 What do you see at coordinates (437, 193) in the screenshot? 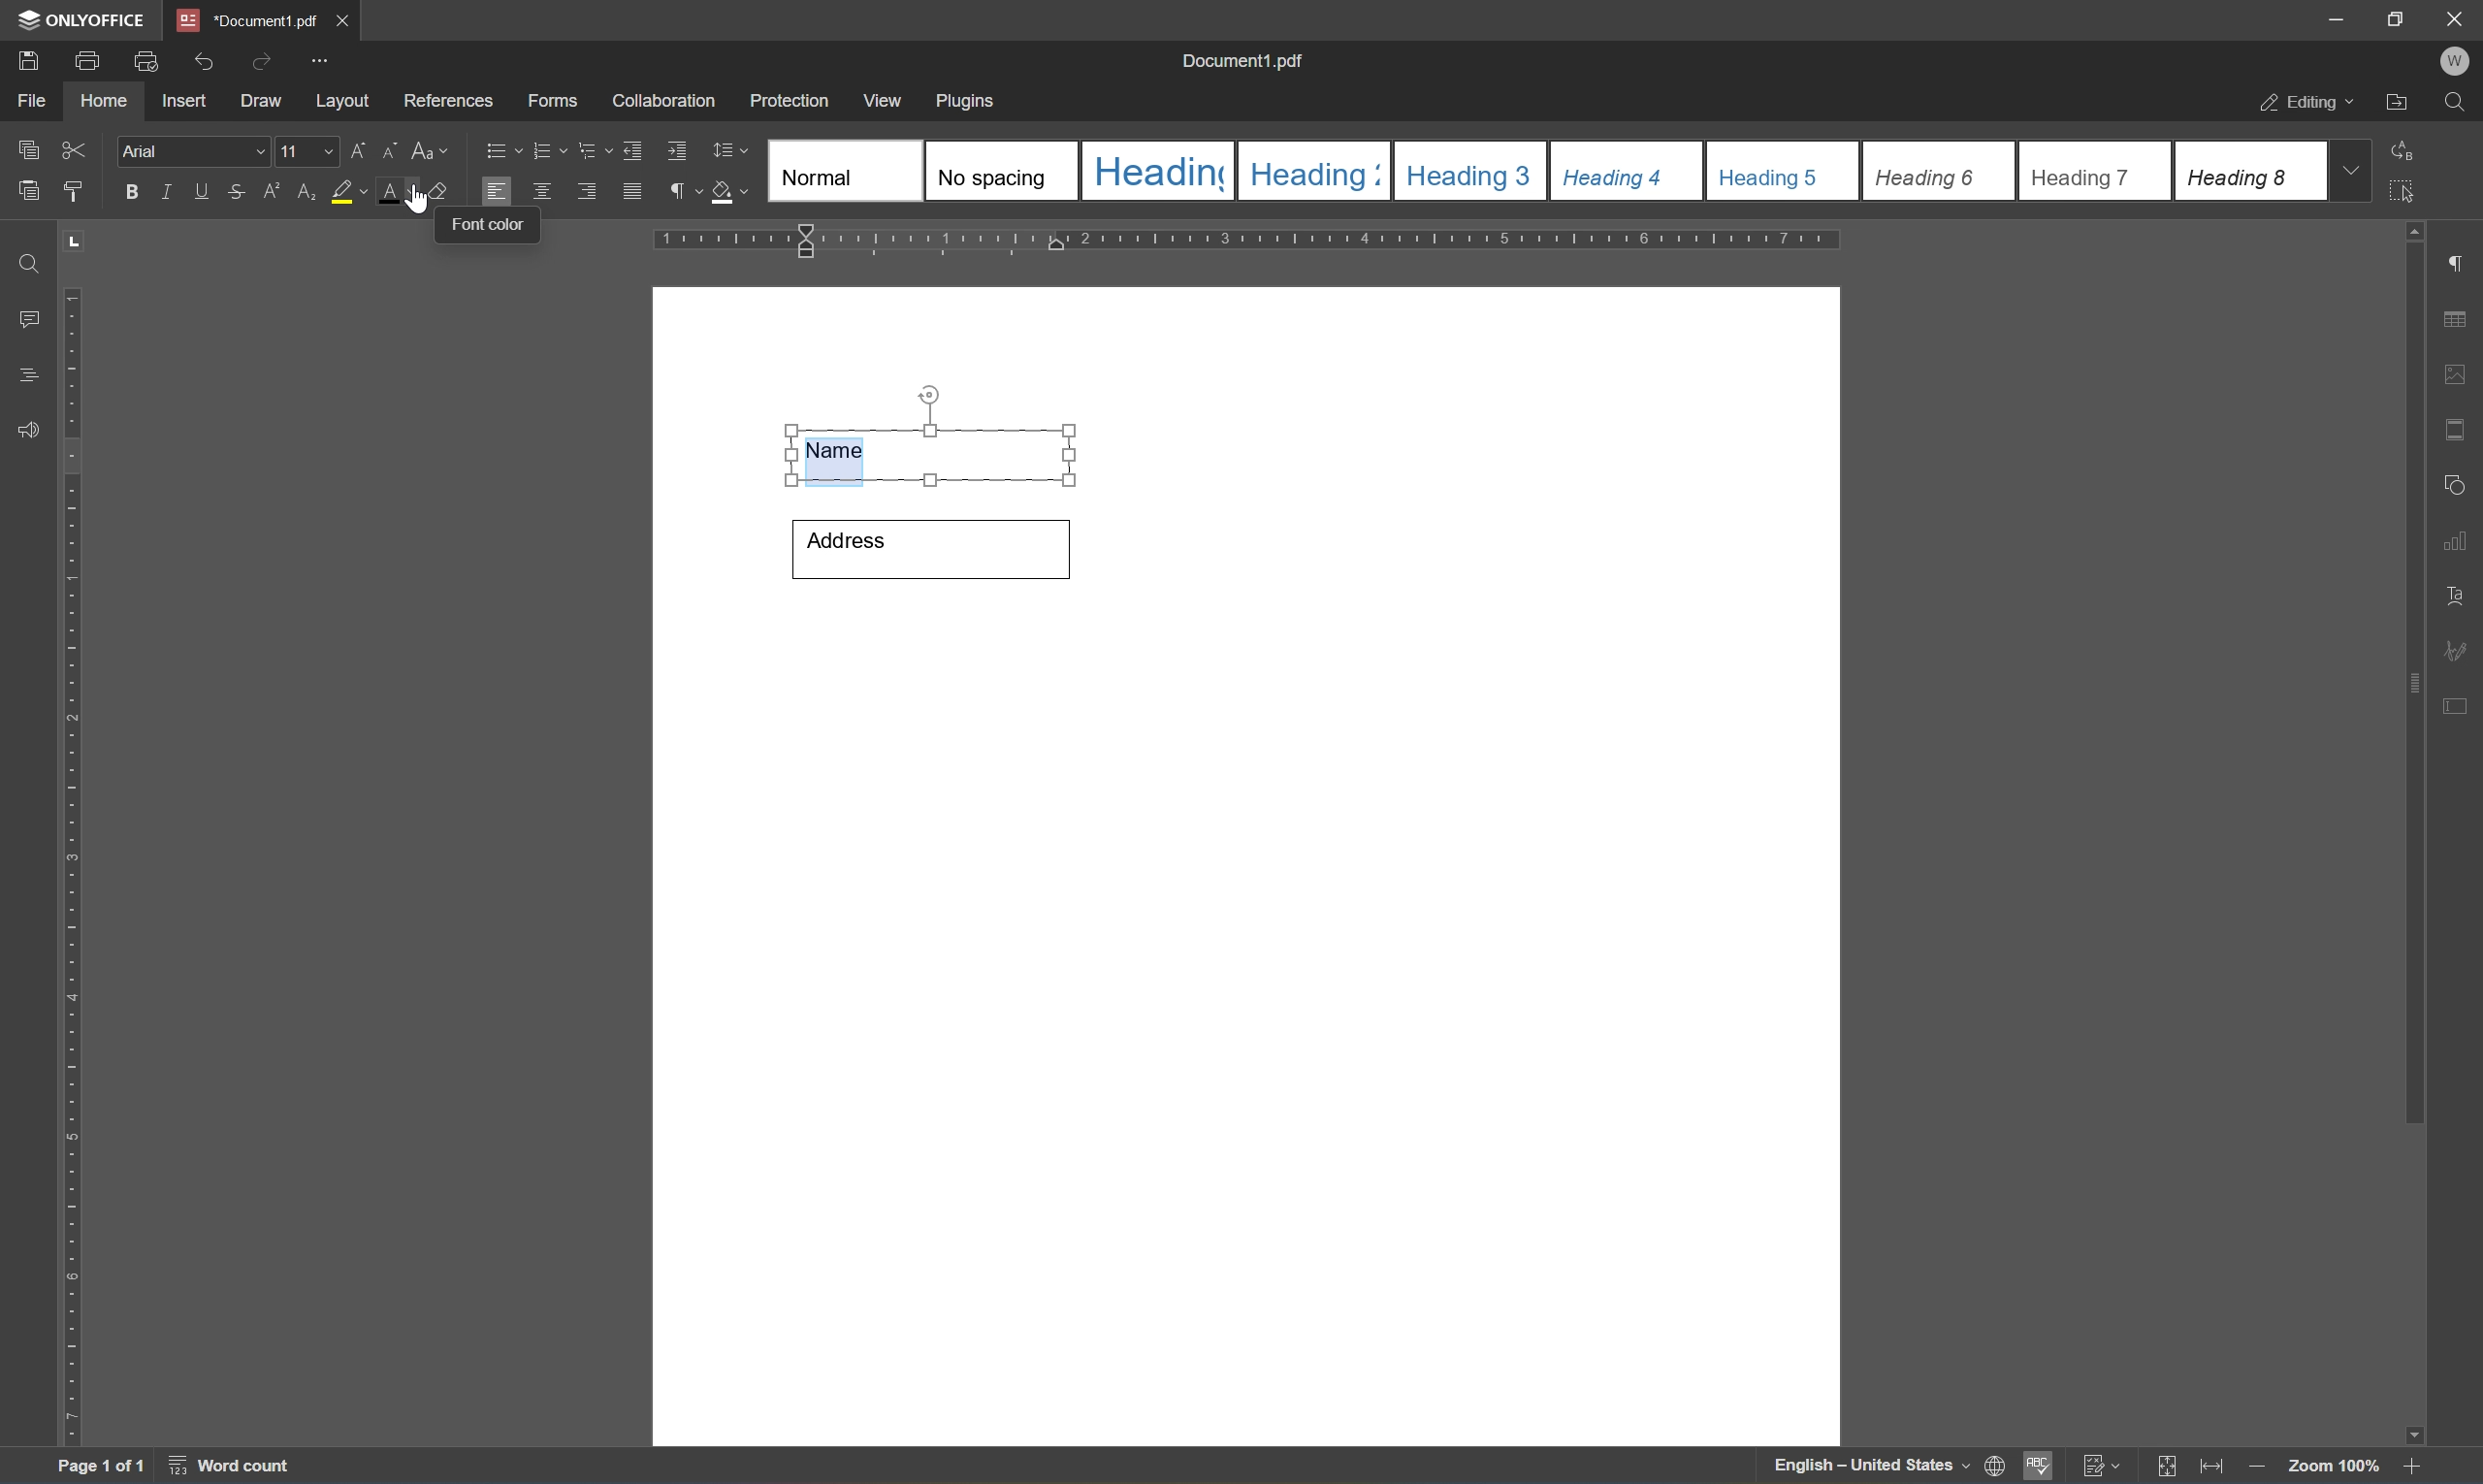
I see `clear style` at bounding box center [437, 193].